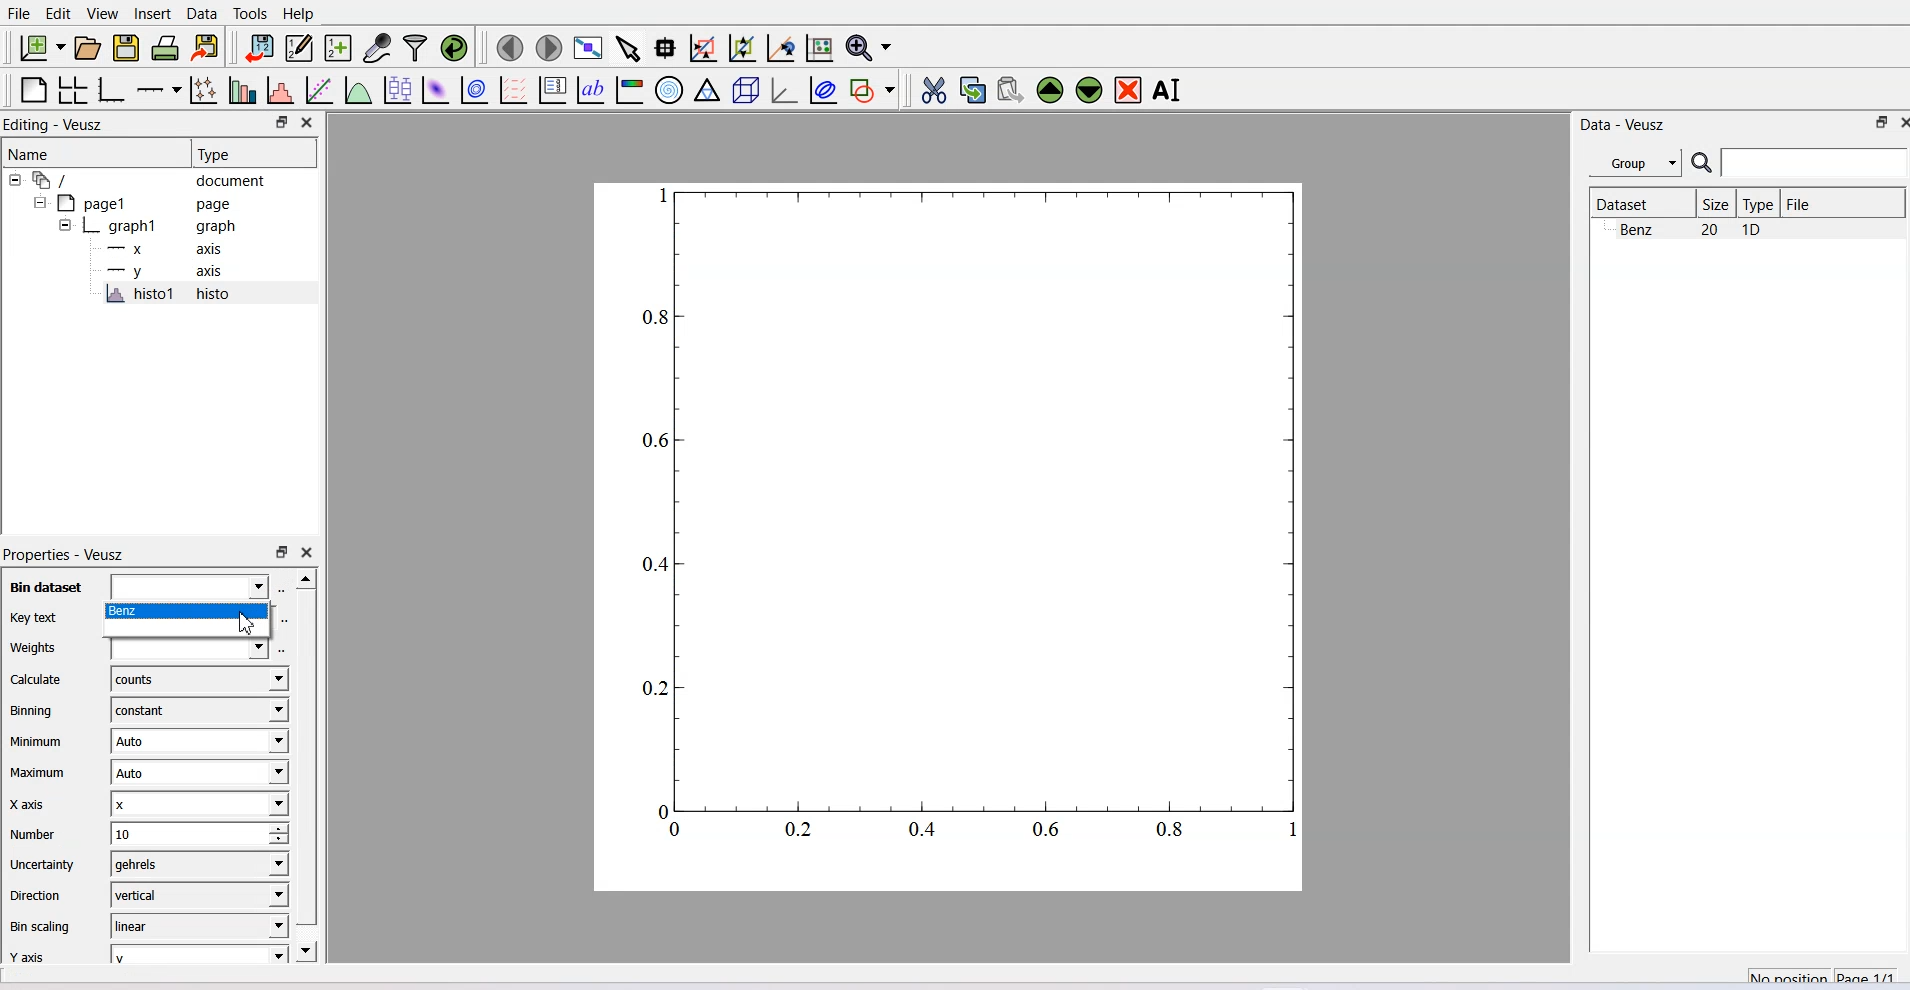  What do you see at coordinates (161, 225) in the screenshot?
I see `Graph` at bounding box center [161, 225].